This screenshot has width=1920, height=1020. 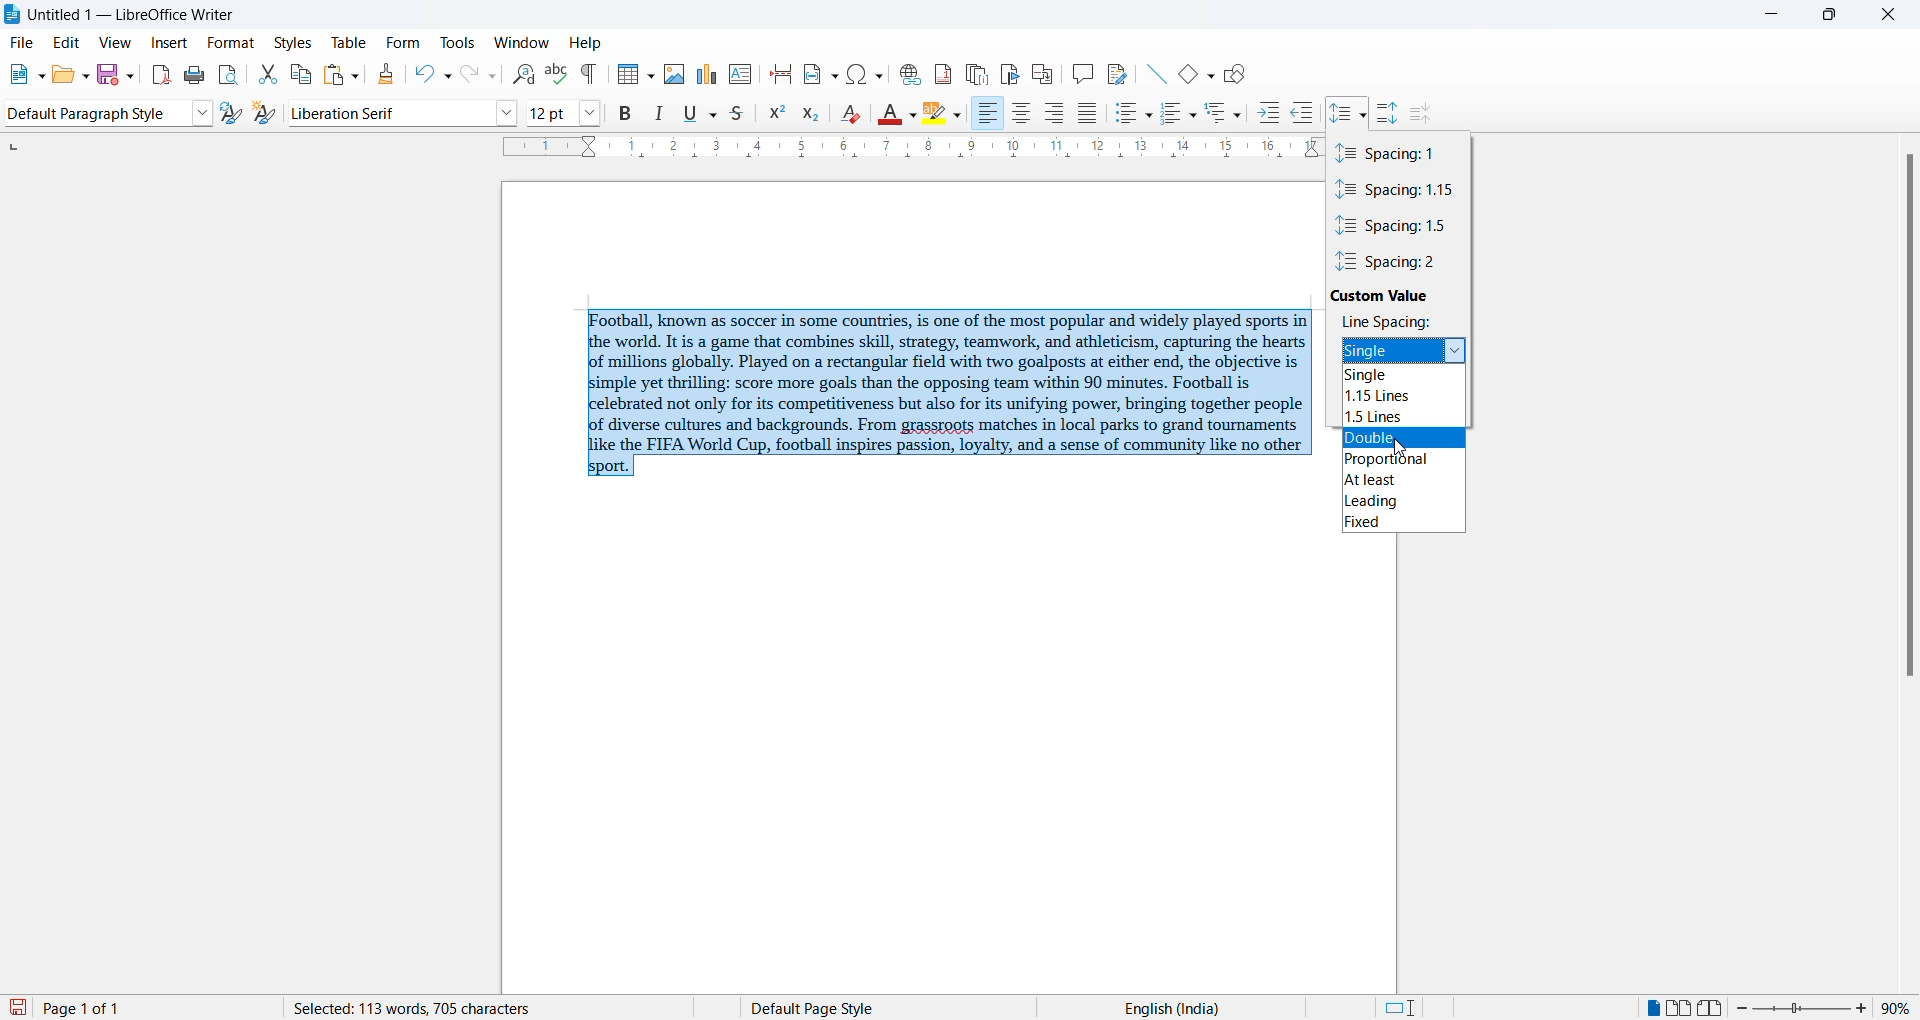 I want to click on basic shapes, so click(x=1184, y=76).